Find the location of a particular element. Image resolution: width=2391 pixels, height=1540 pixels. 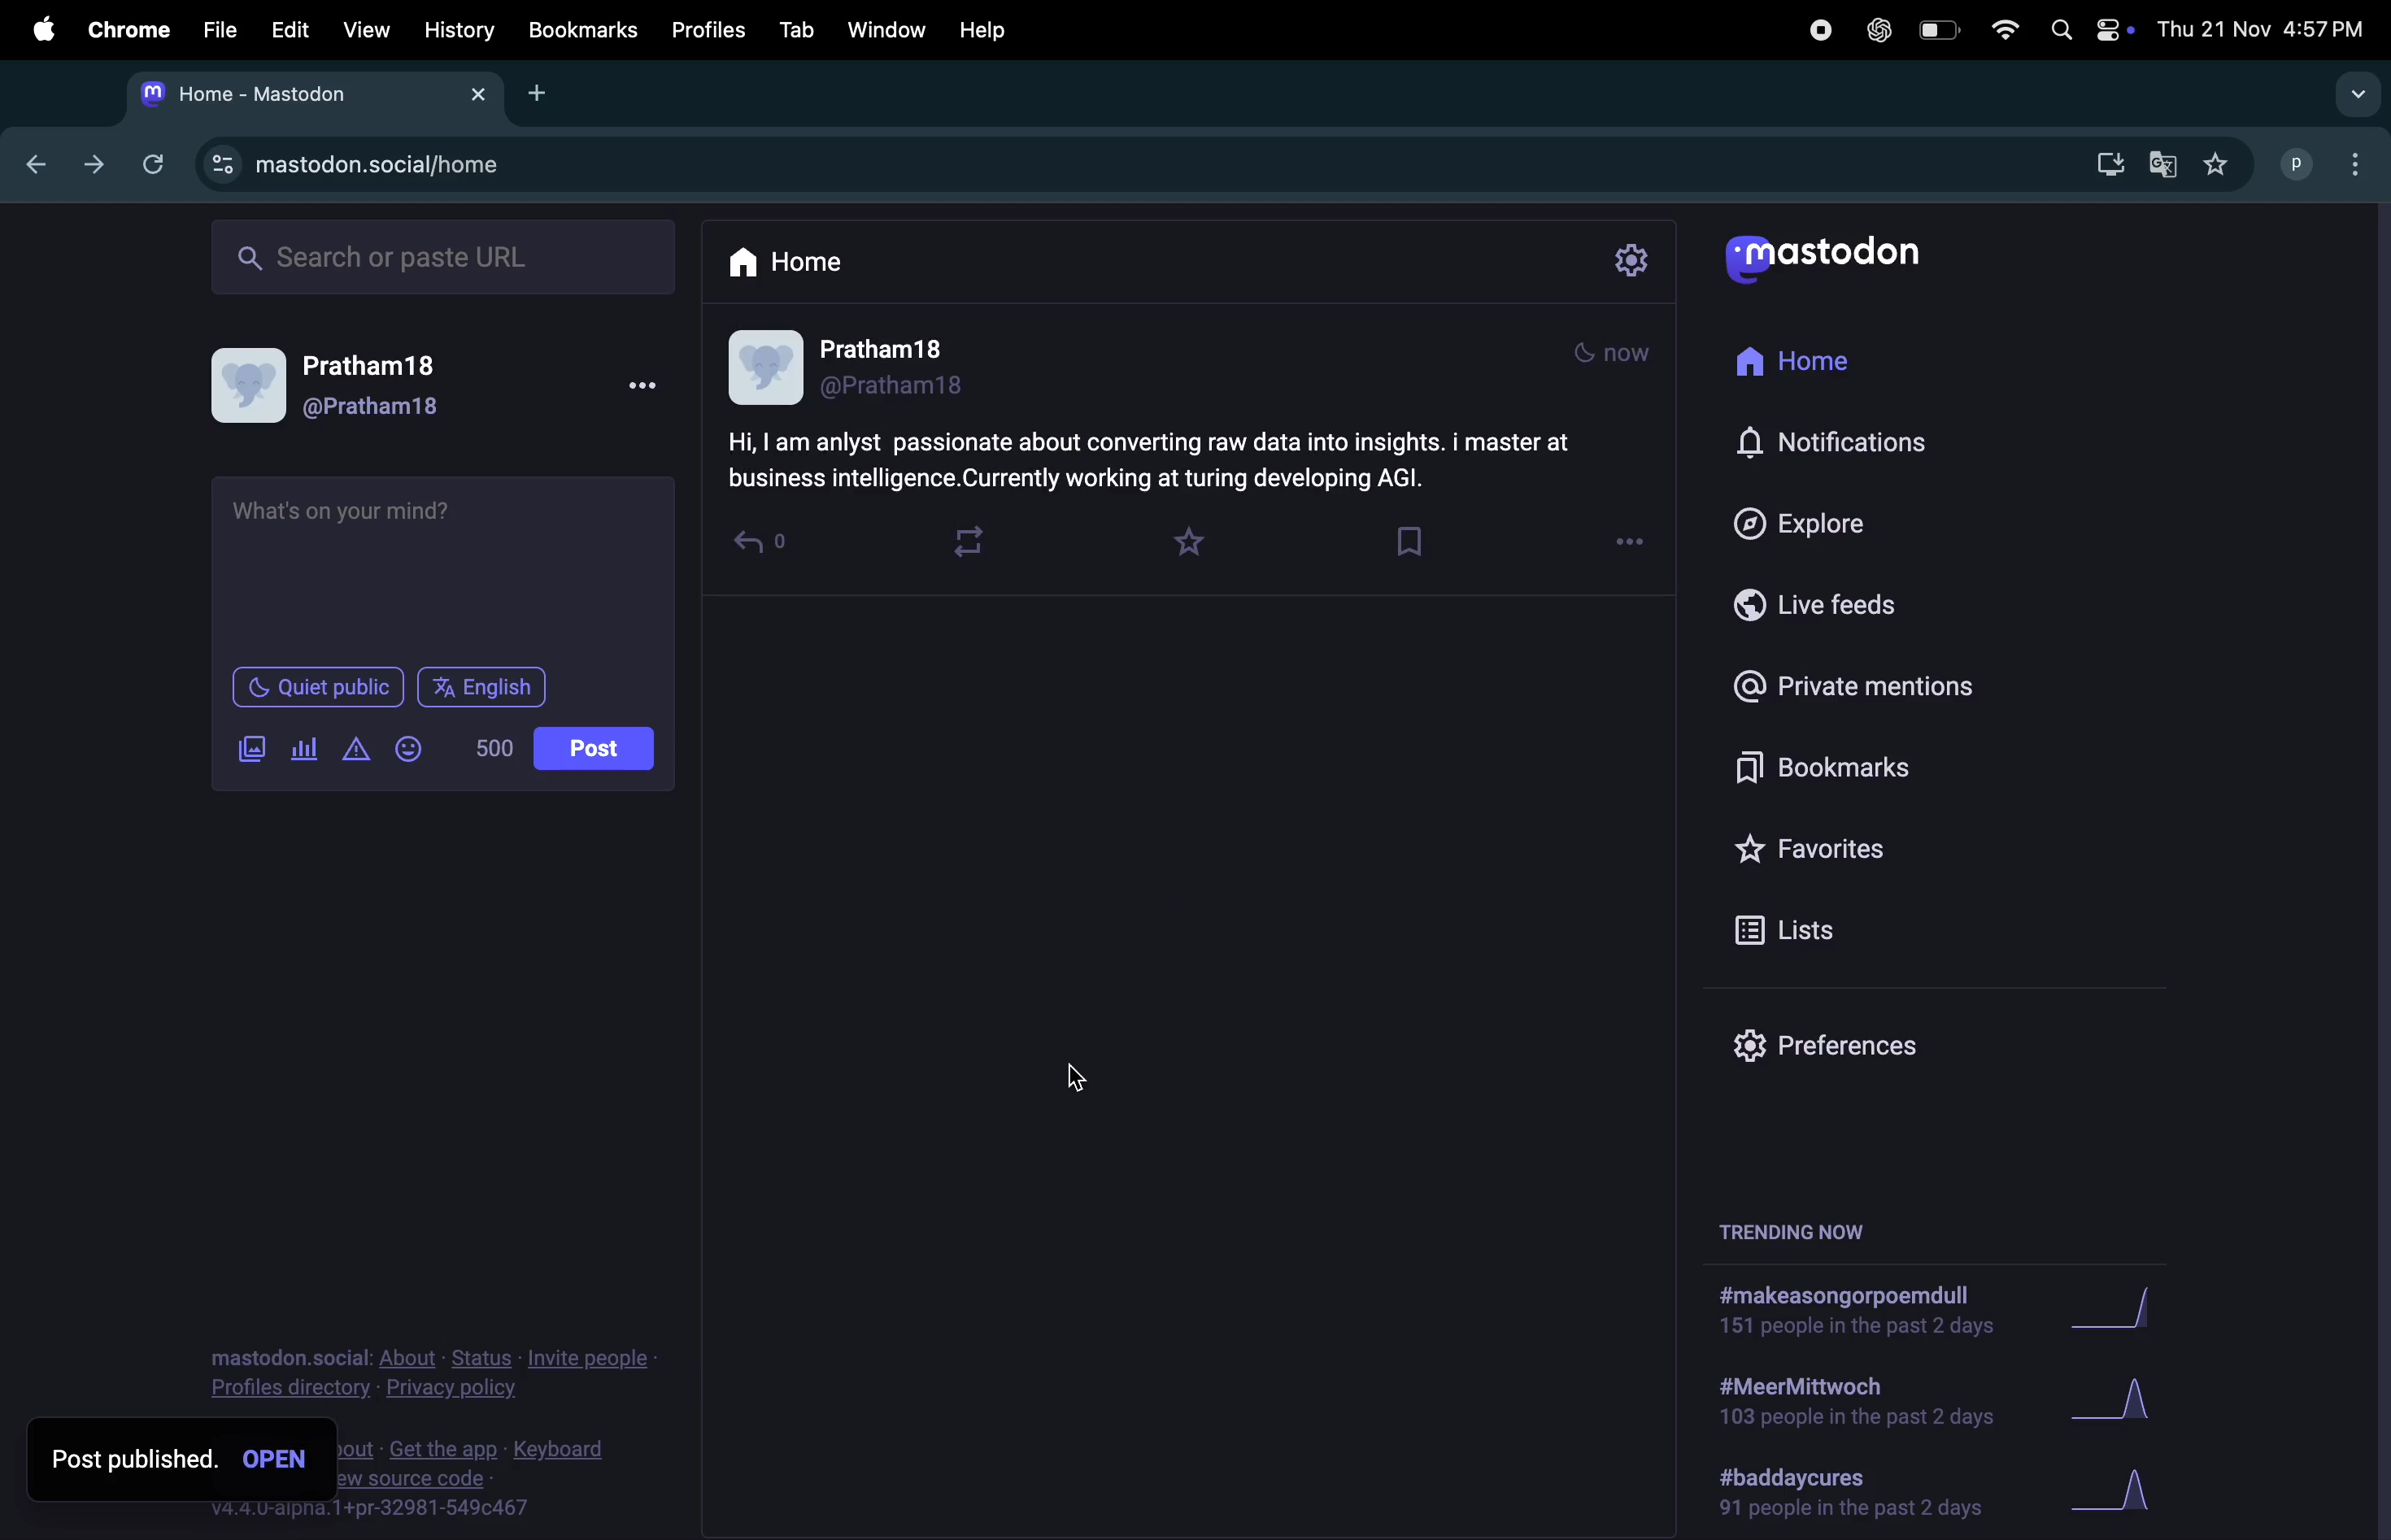

tab is located at coordinates (794, 27).